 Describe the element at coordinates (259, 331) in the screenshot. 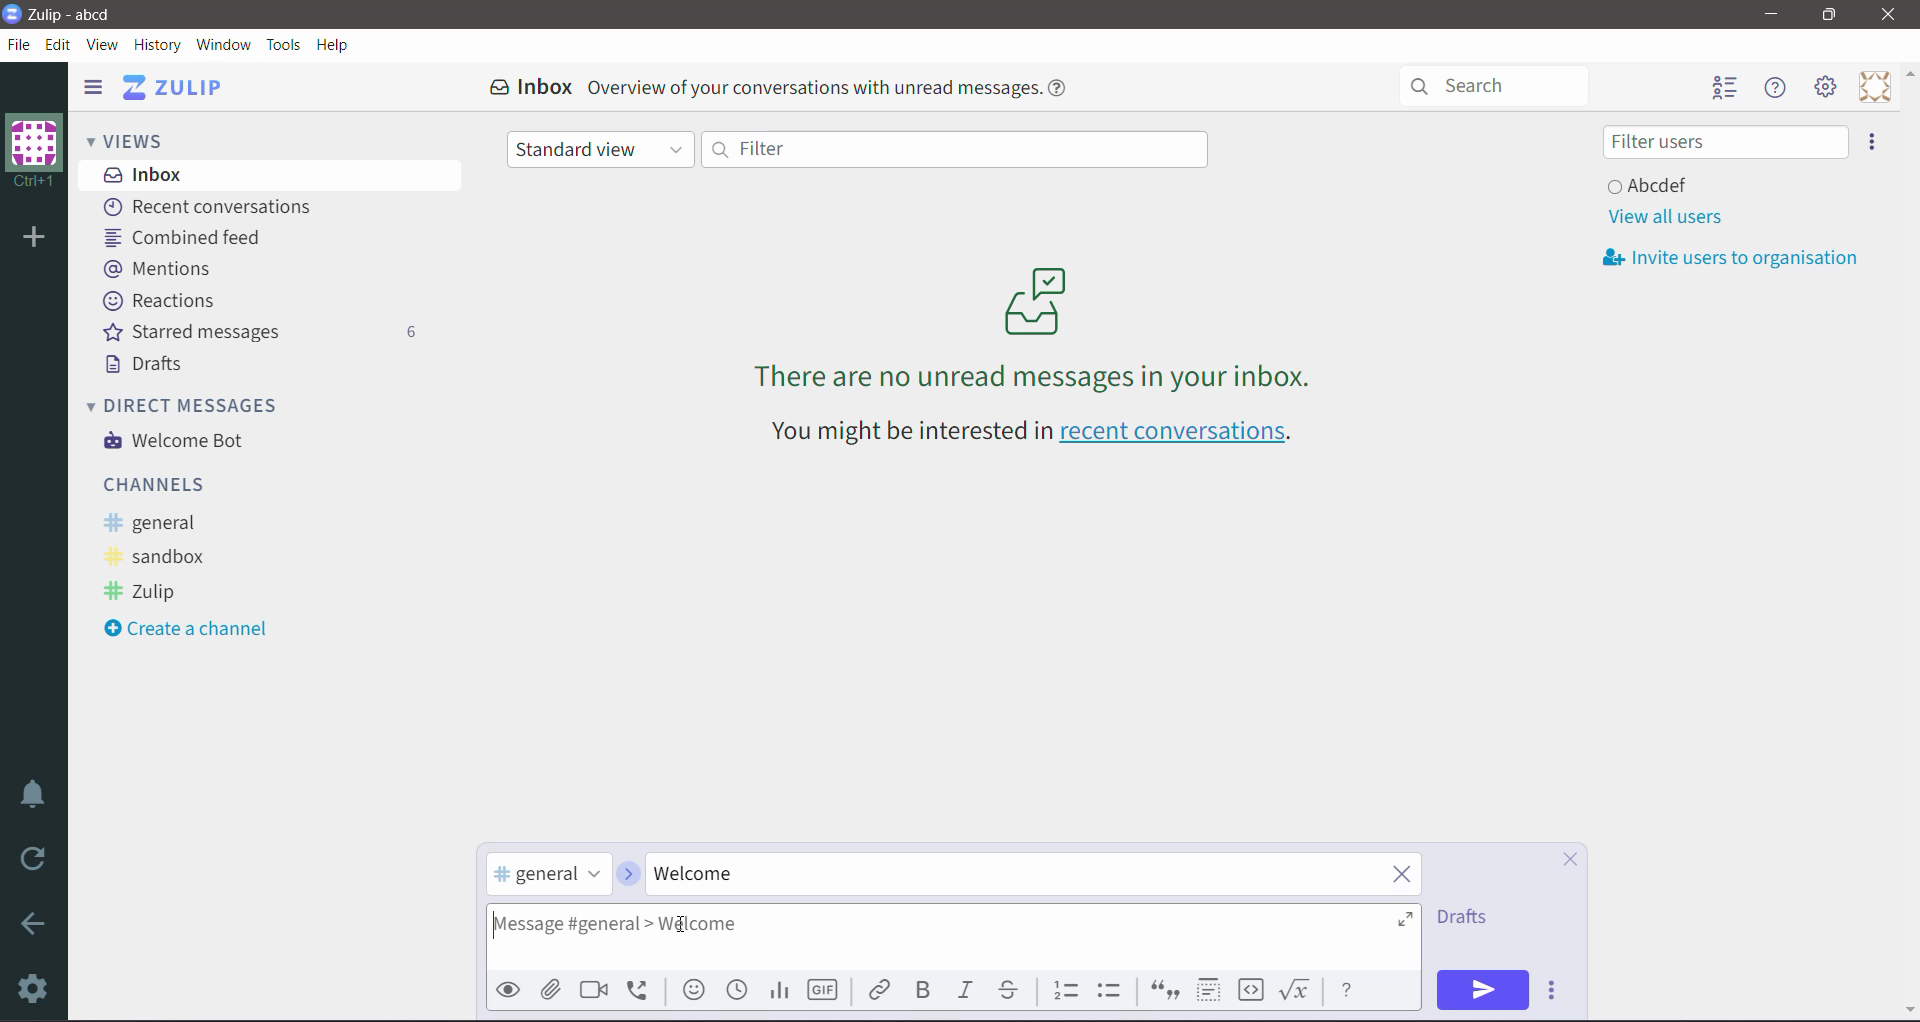

I see `Starred messages` at that location.